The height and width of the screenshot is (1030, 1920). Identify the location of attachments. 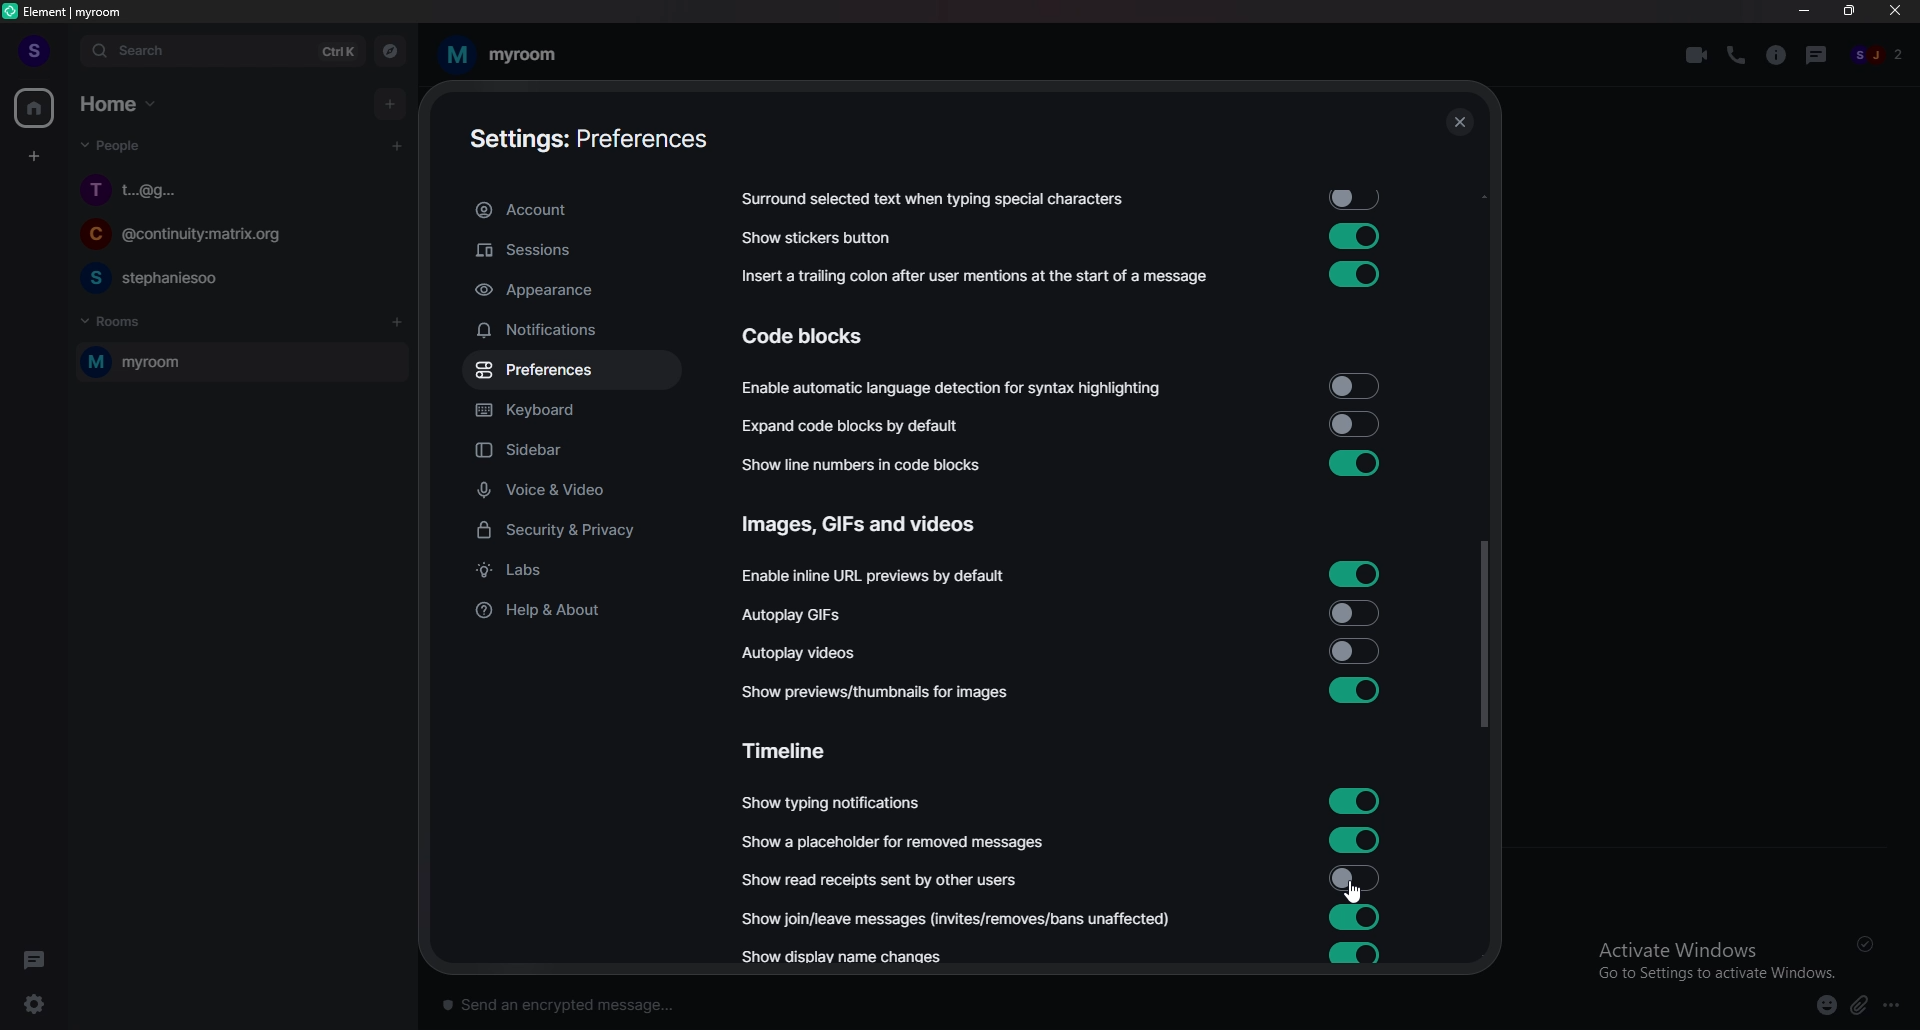
(1863, 1006).